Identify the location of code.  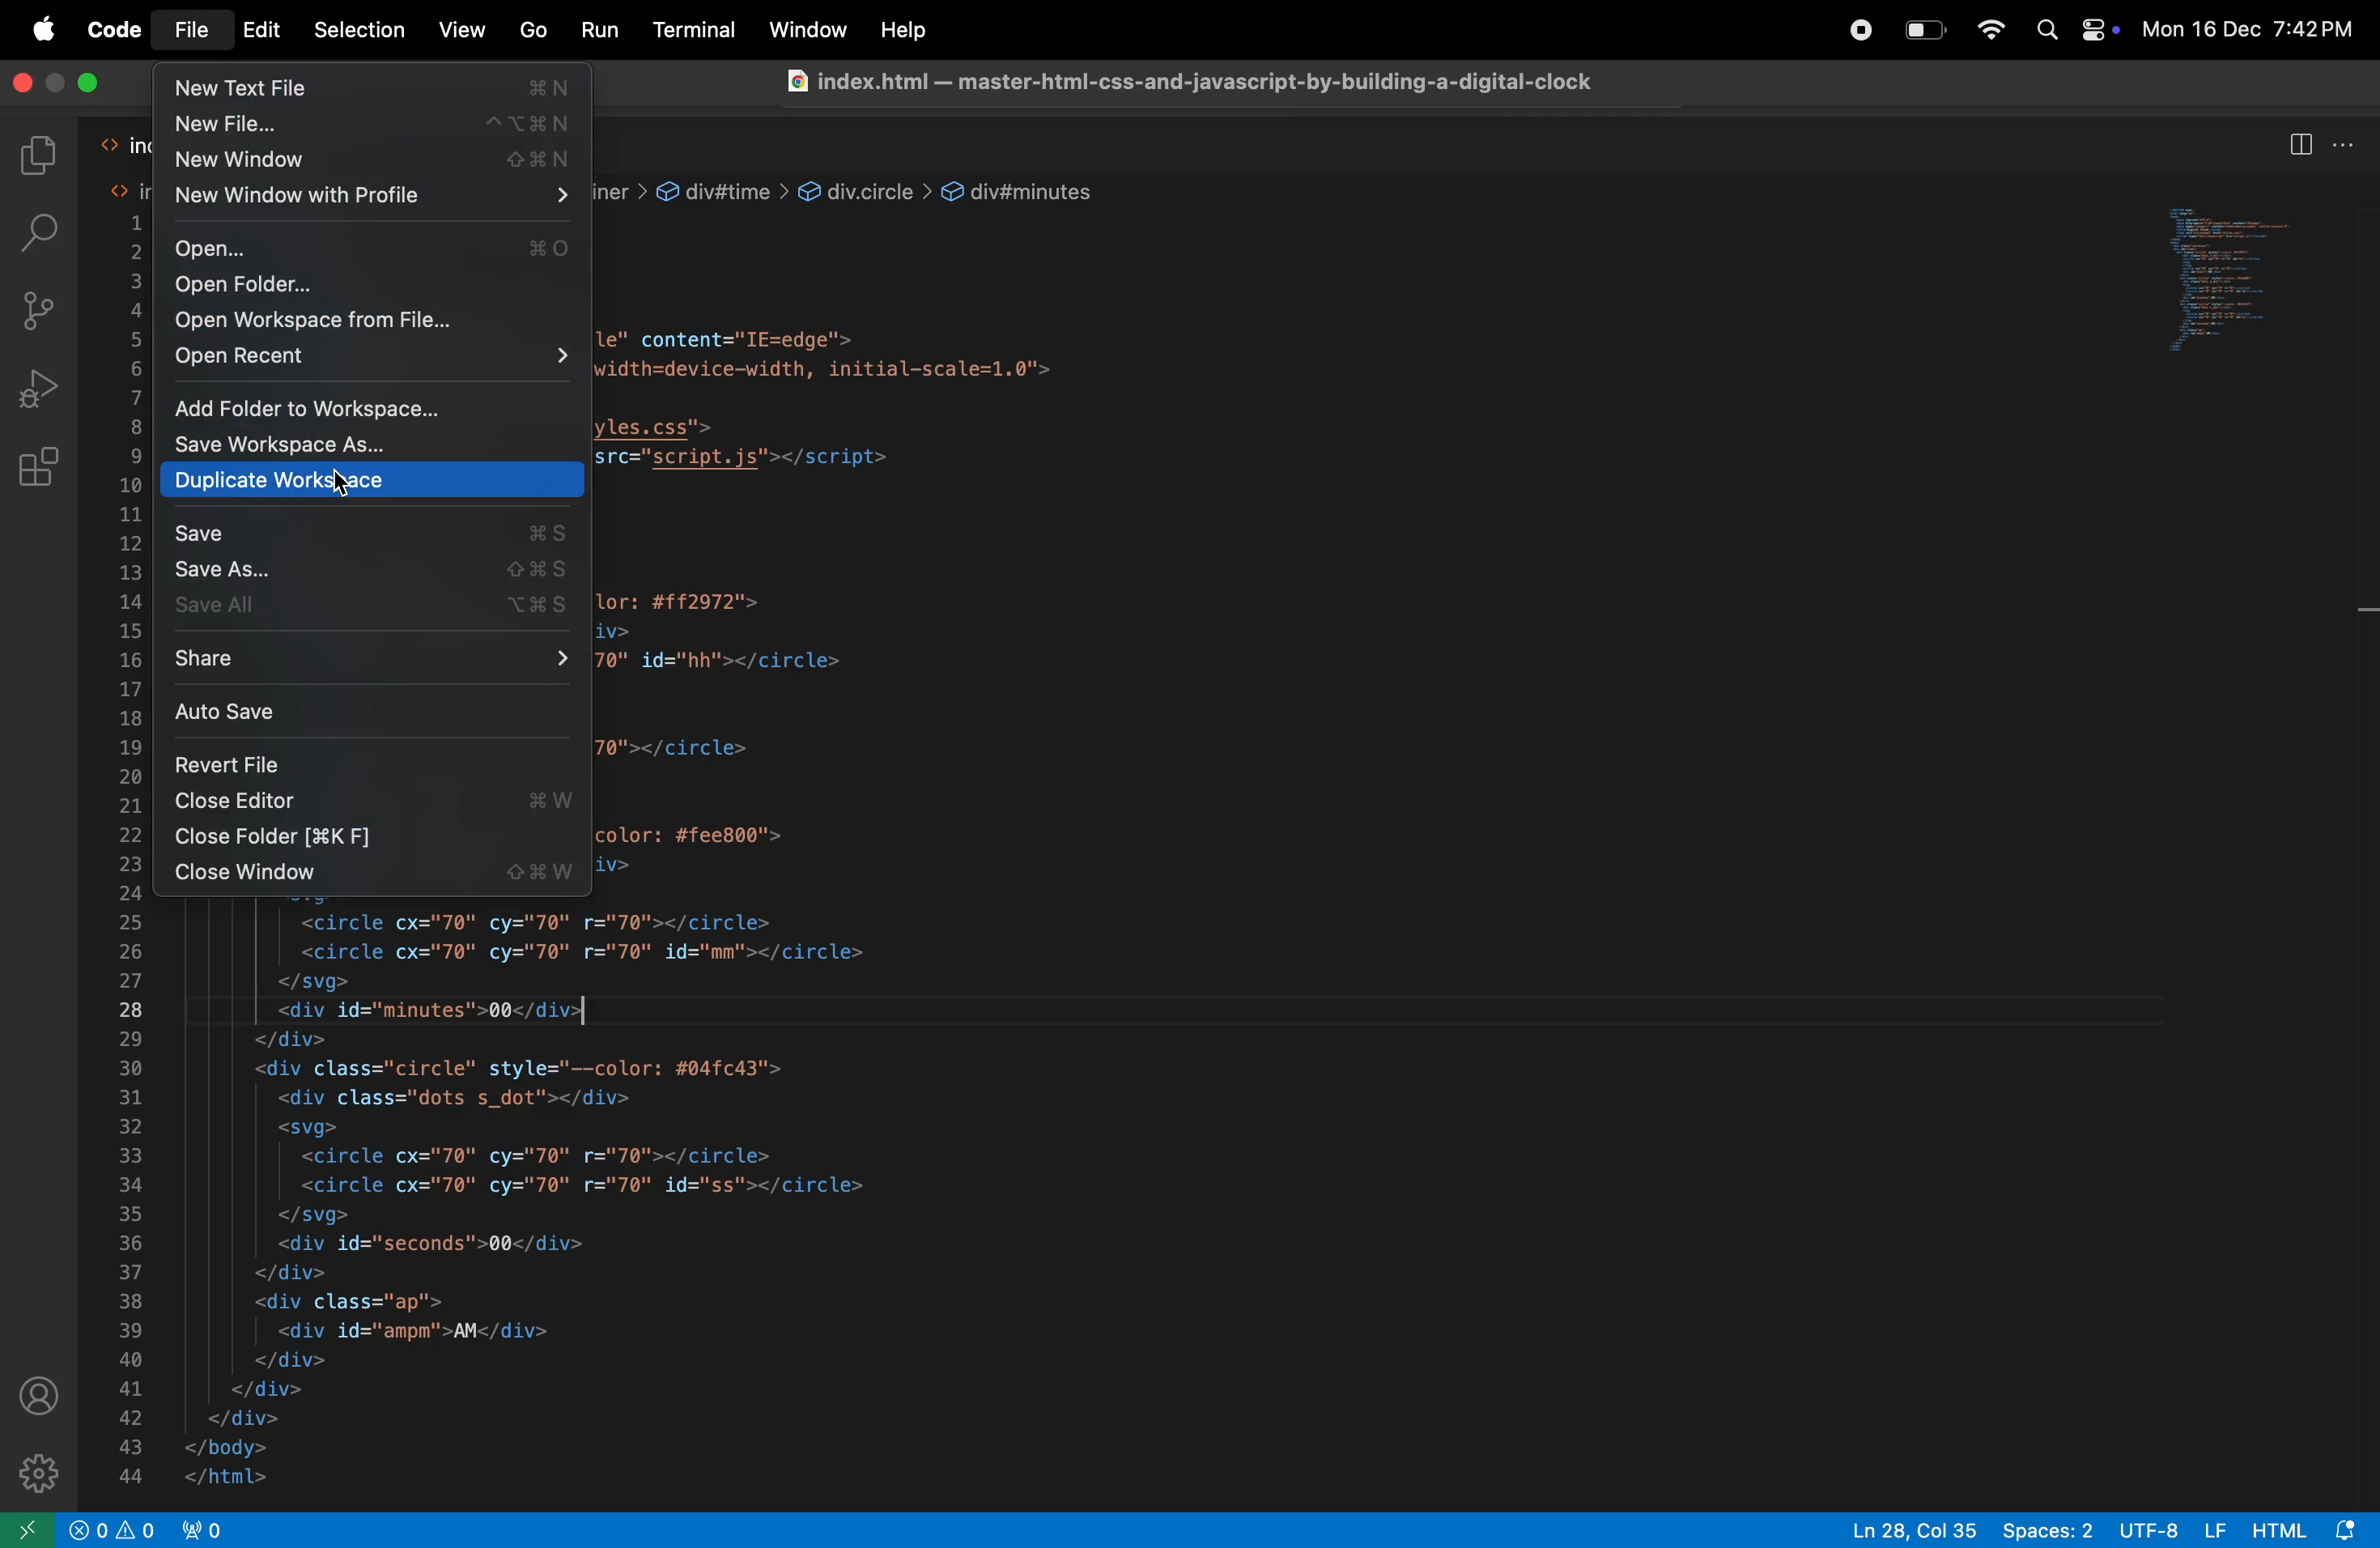
(114, 30).